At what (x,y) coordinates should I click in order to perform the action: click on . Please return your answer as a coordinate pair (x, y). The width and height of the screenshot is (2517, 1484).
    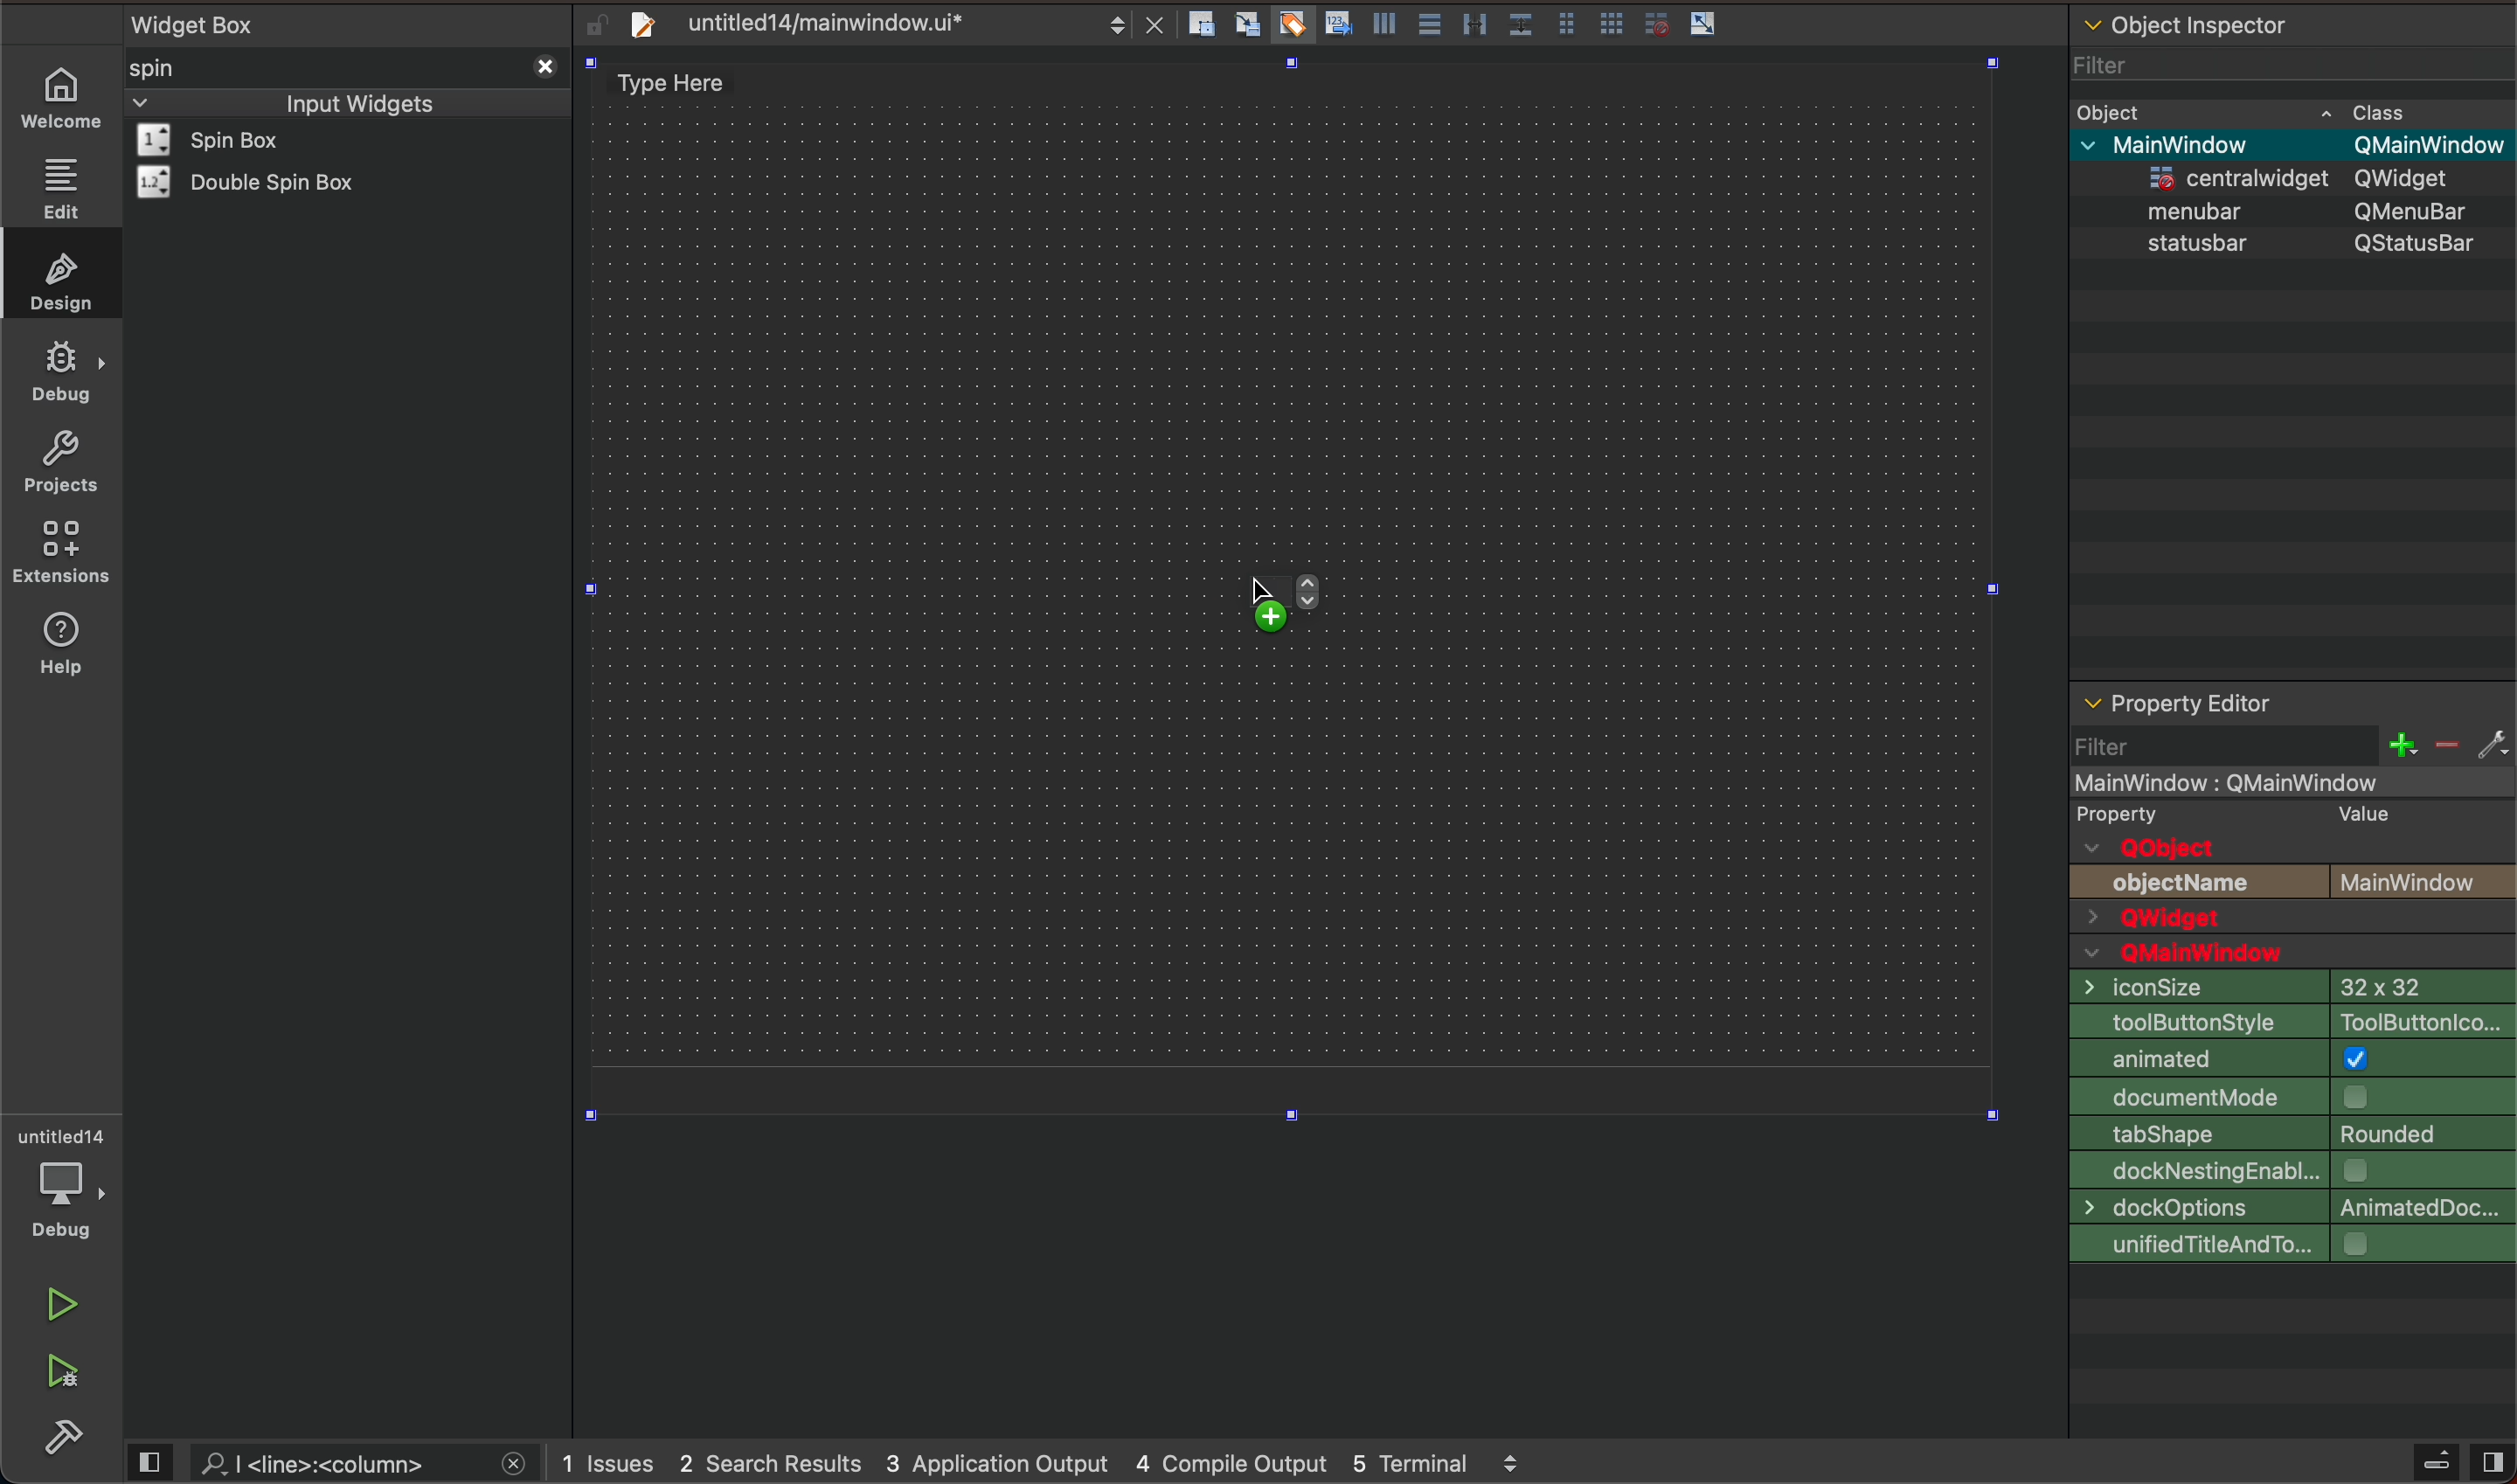
    Looking at the image, I should click on (2201, 143).